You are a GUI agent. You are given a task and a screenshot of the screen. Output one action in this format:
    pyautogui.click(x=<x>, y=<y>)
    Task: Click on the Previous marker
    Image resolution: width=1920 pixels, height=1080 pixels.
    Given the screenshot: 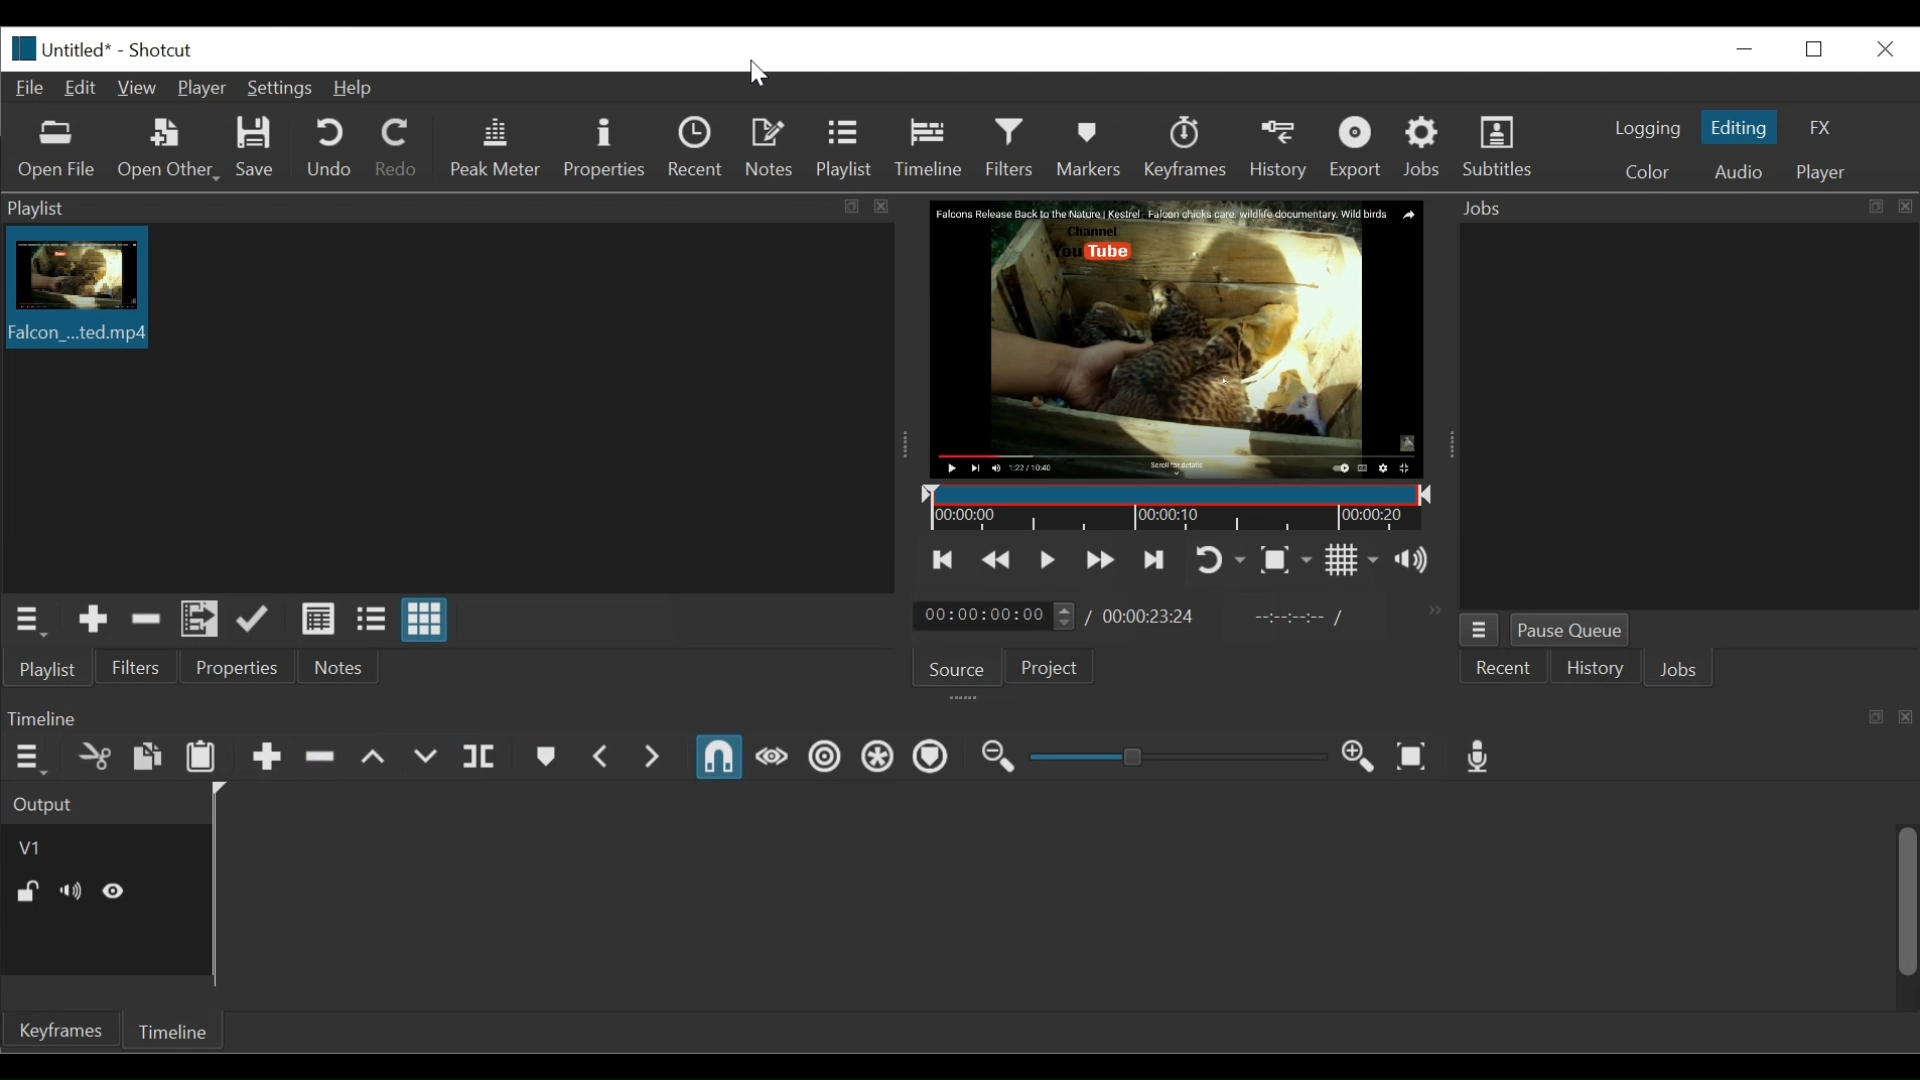 What is the action you would take?
    pyautogui.click(x=602, y=760)
    